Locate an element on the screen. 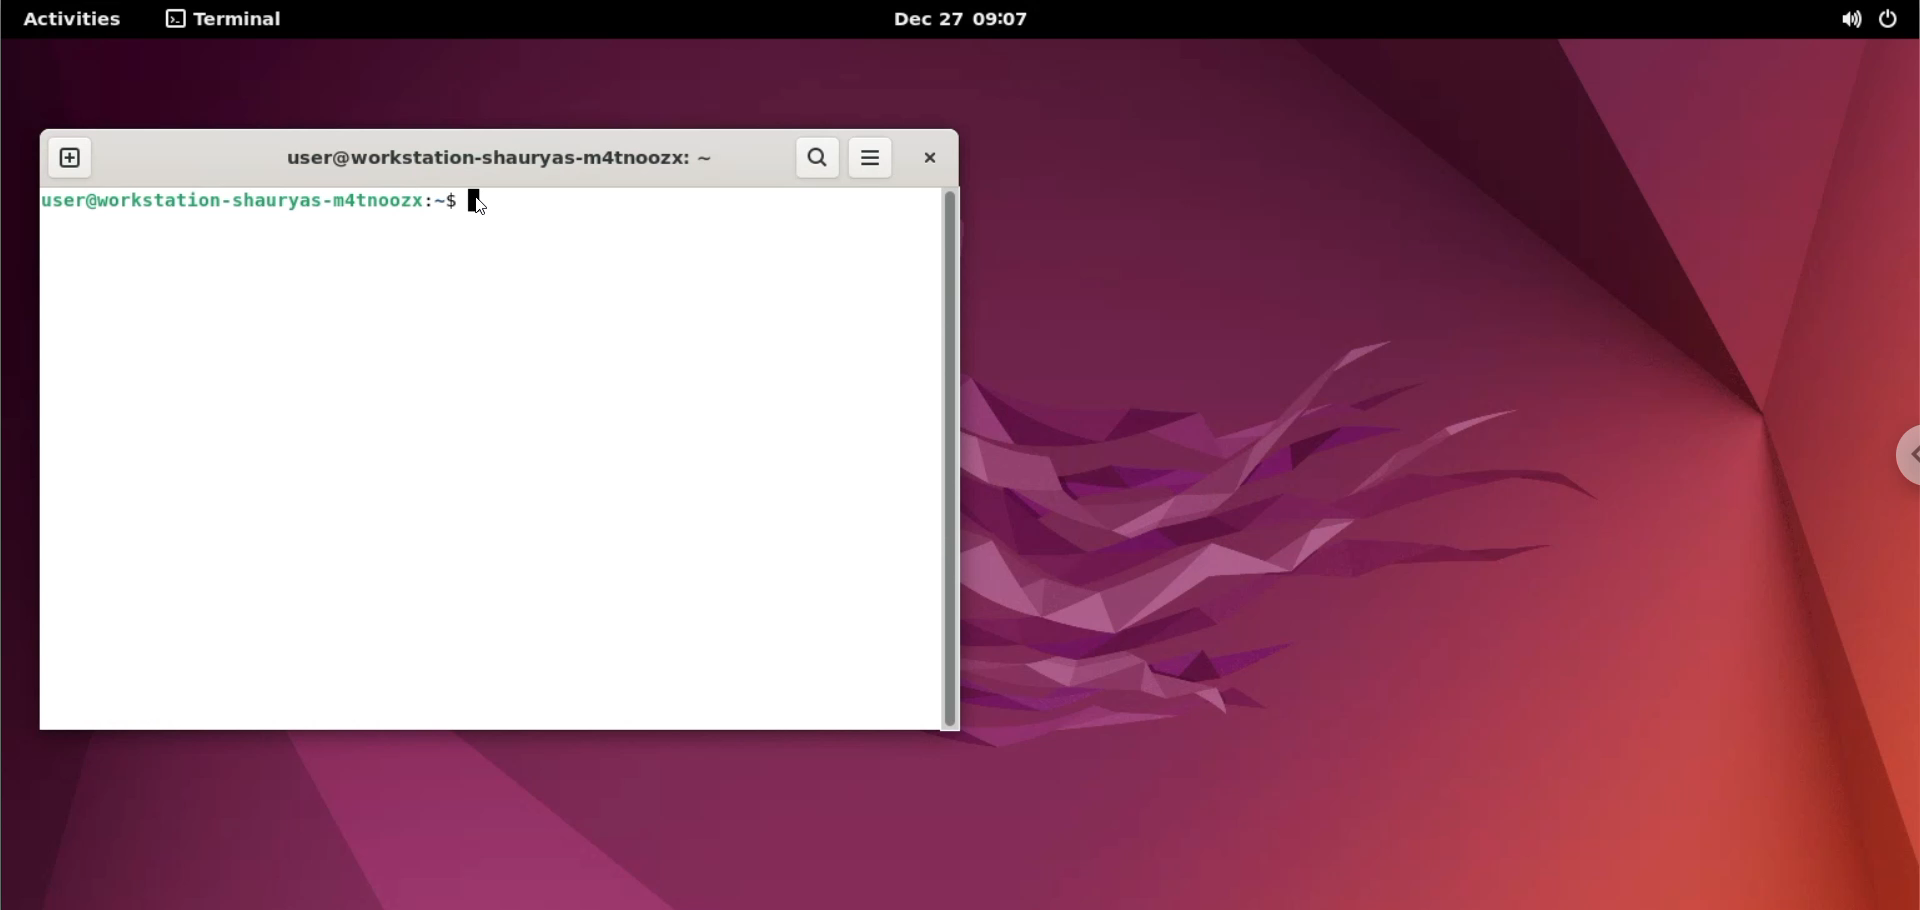 The width and height of the screenshot is (1920, 910). Sidebar is located at coordinates (1904, 458).